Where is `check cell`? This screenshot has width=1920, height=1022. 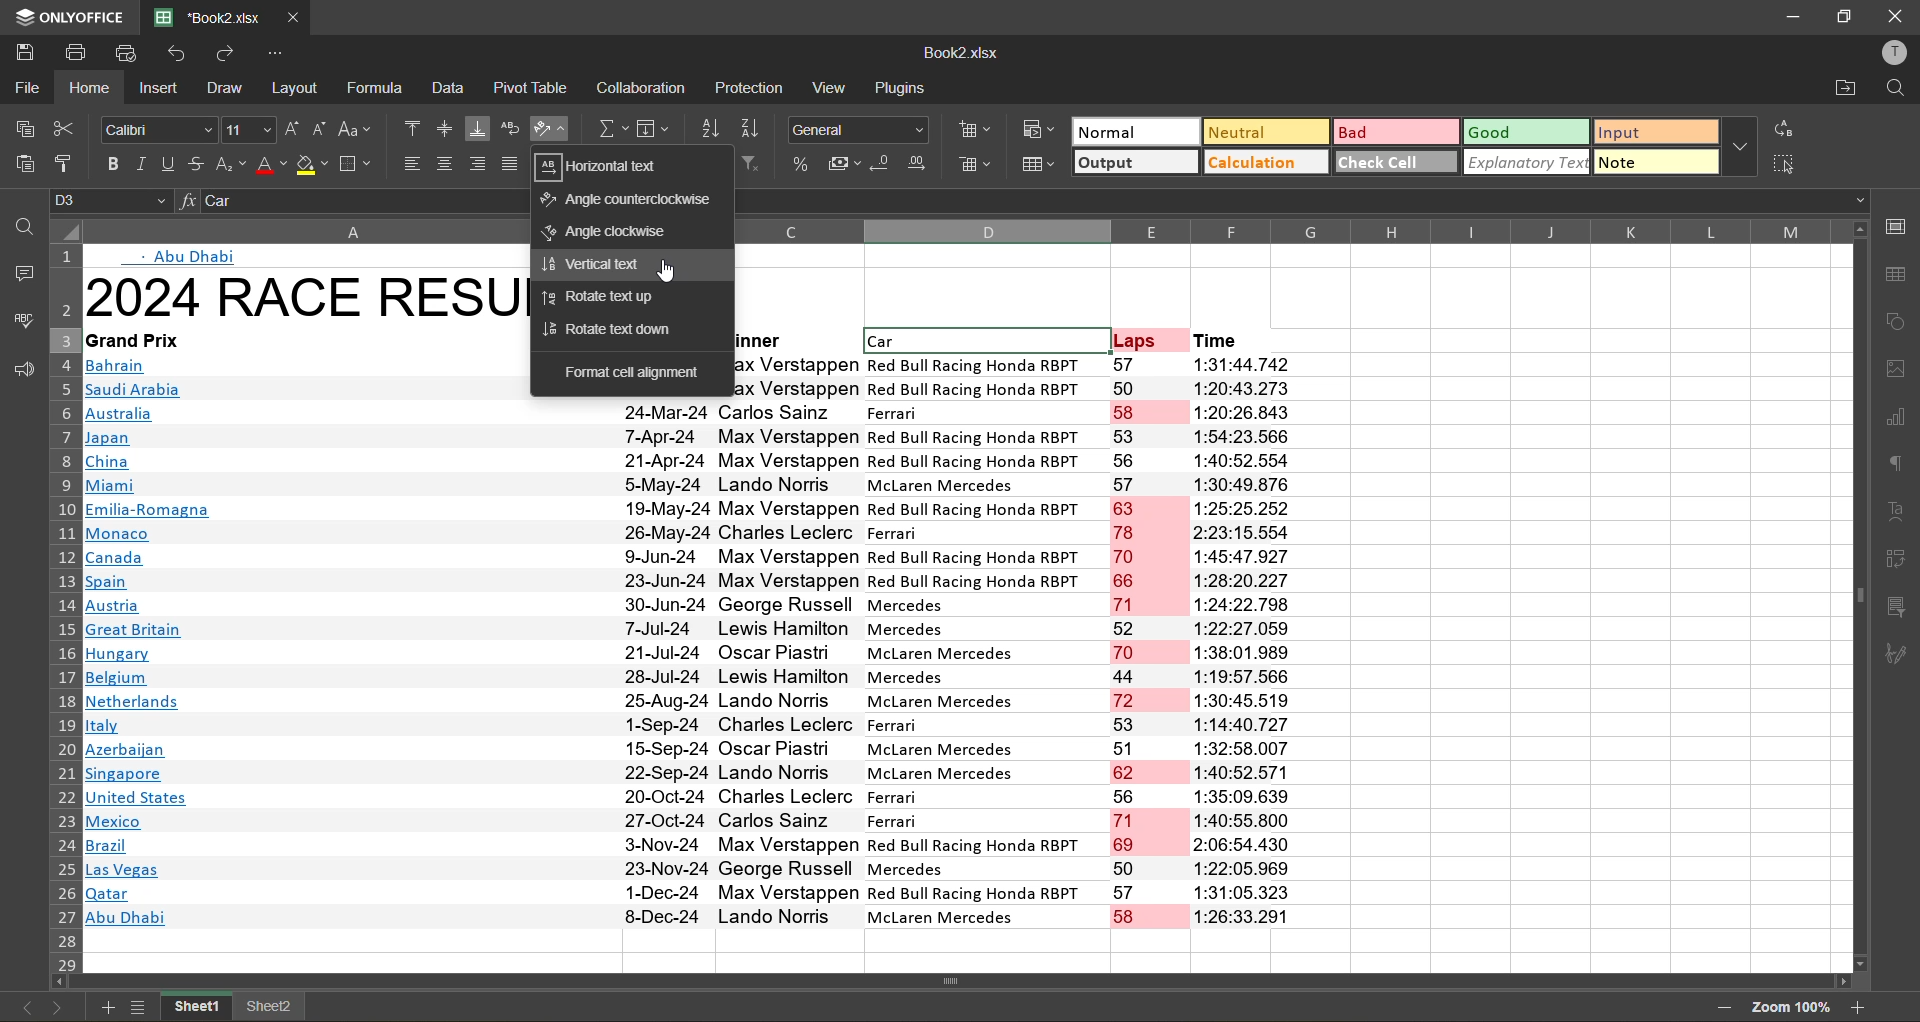
check cell is located at coordinates (1399, 161).